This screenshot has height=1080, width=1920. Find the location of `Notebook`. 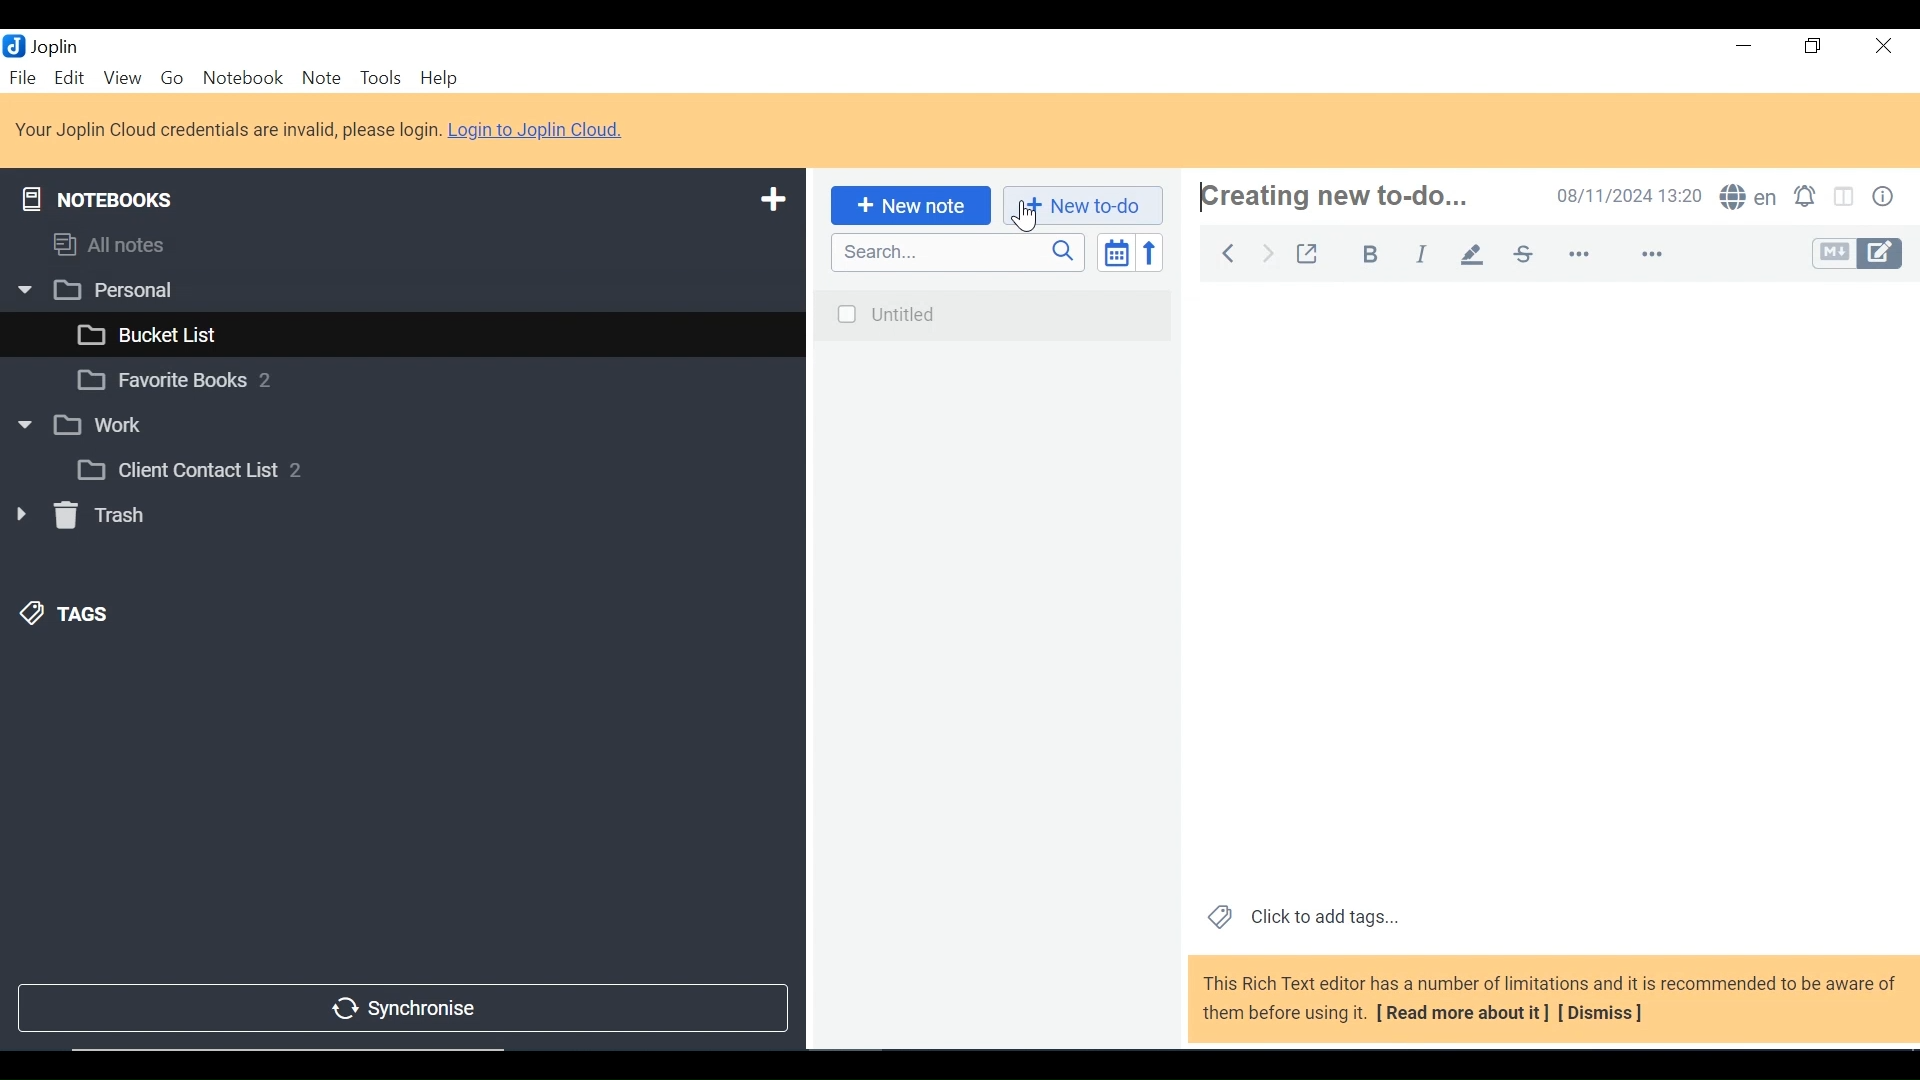

Notebook is located at coordinates (397, 383).